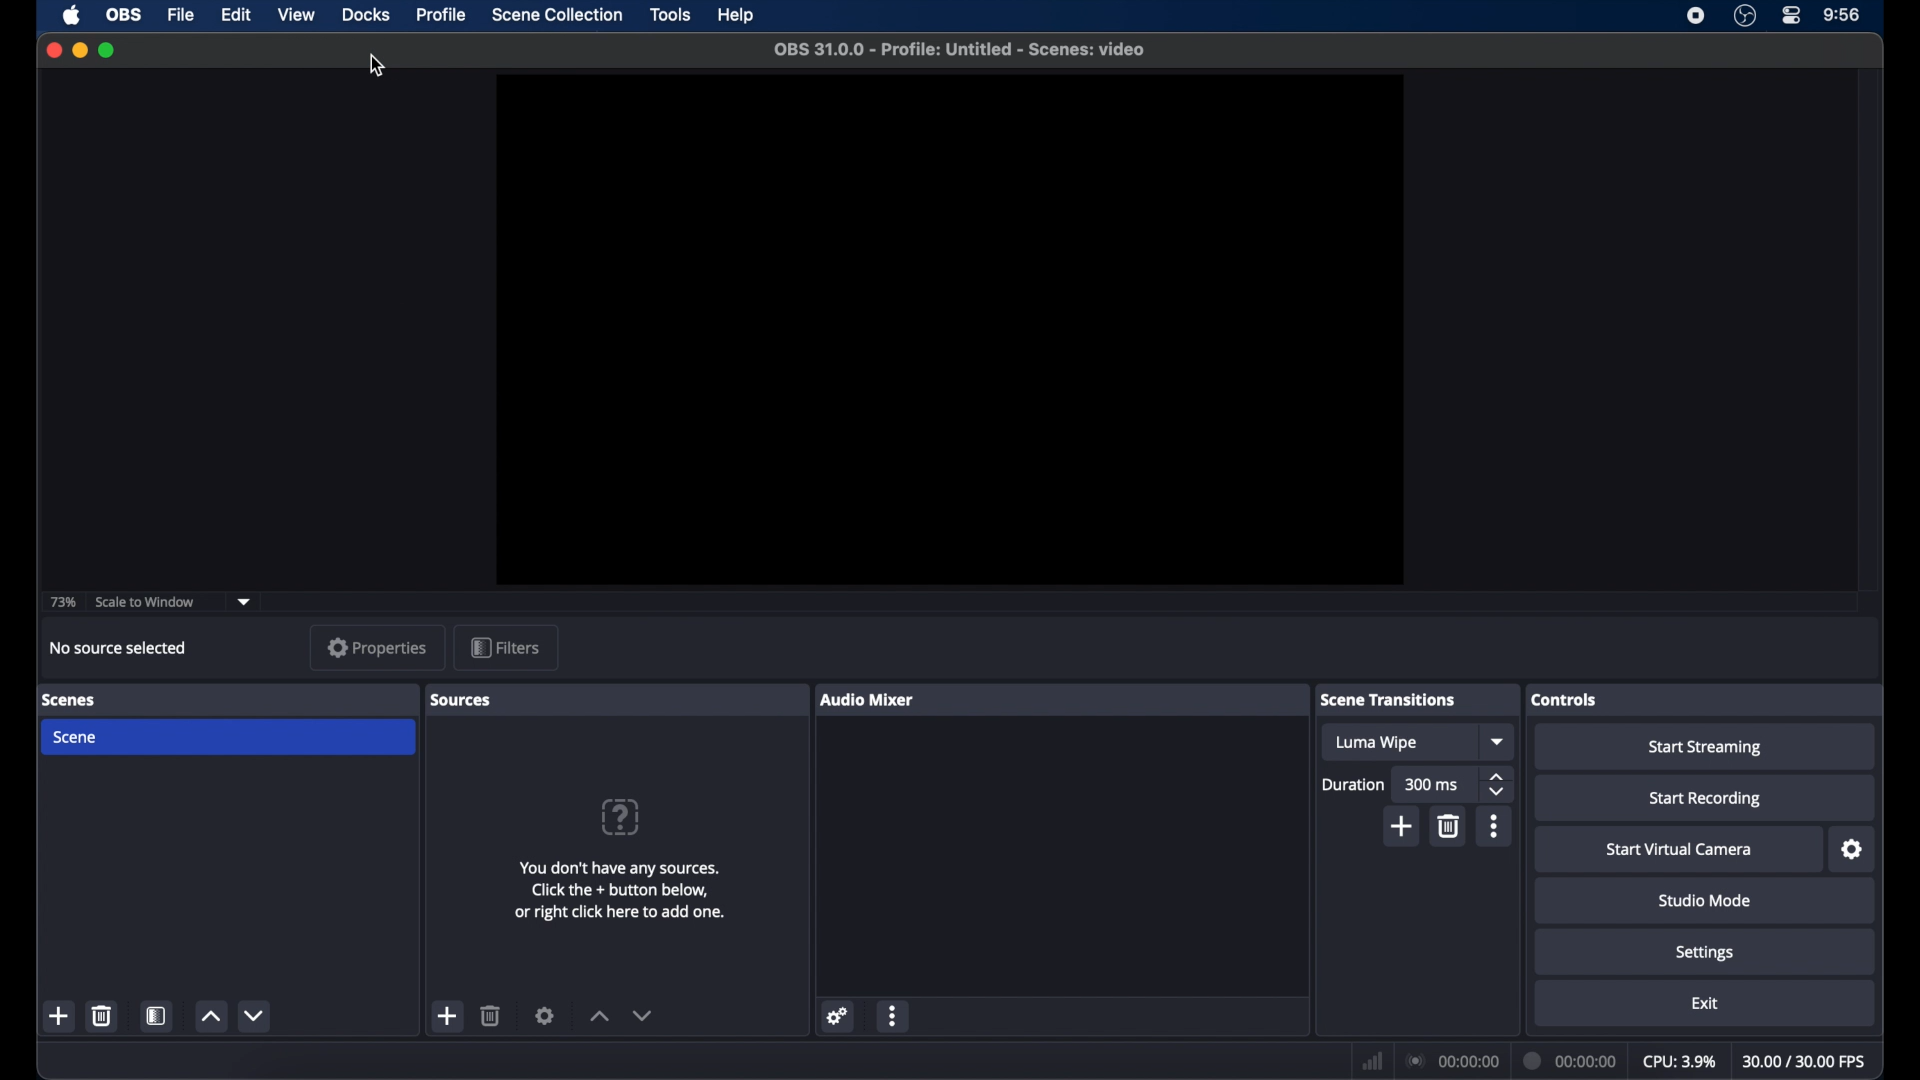 Image resolution: width=1920 pixels, height=1080 pixels. Describe the element at coordinates (101, 1015) in the screenshot. I see `delete` at that location.